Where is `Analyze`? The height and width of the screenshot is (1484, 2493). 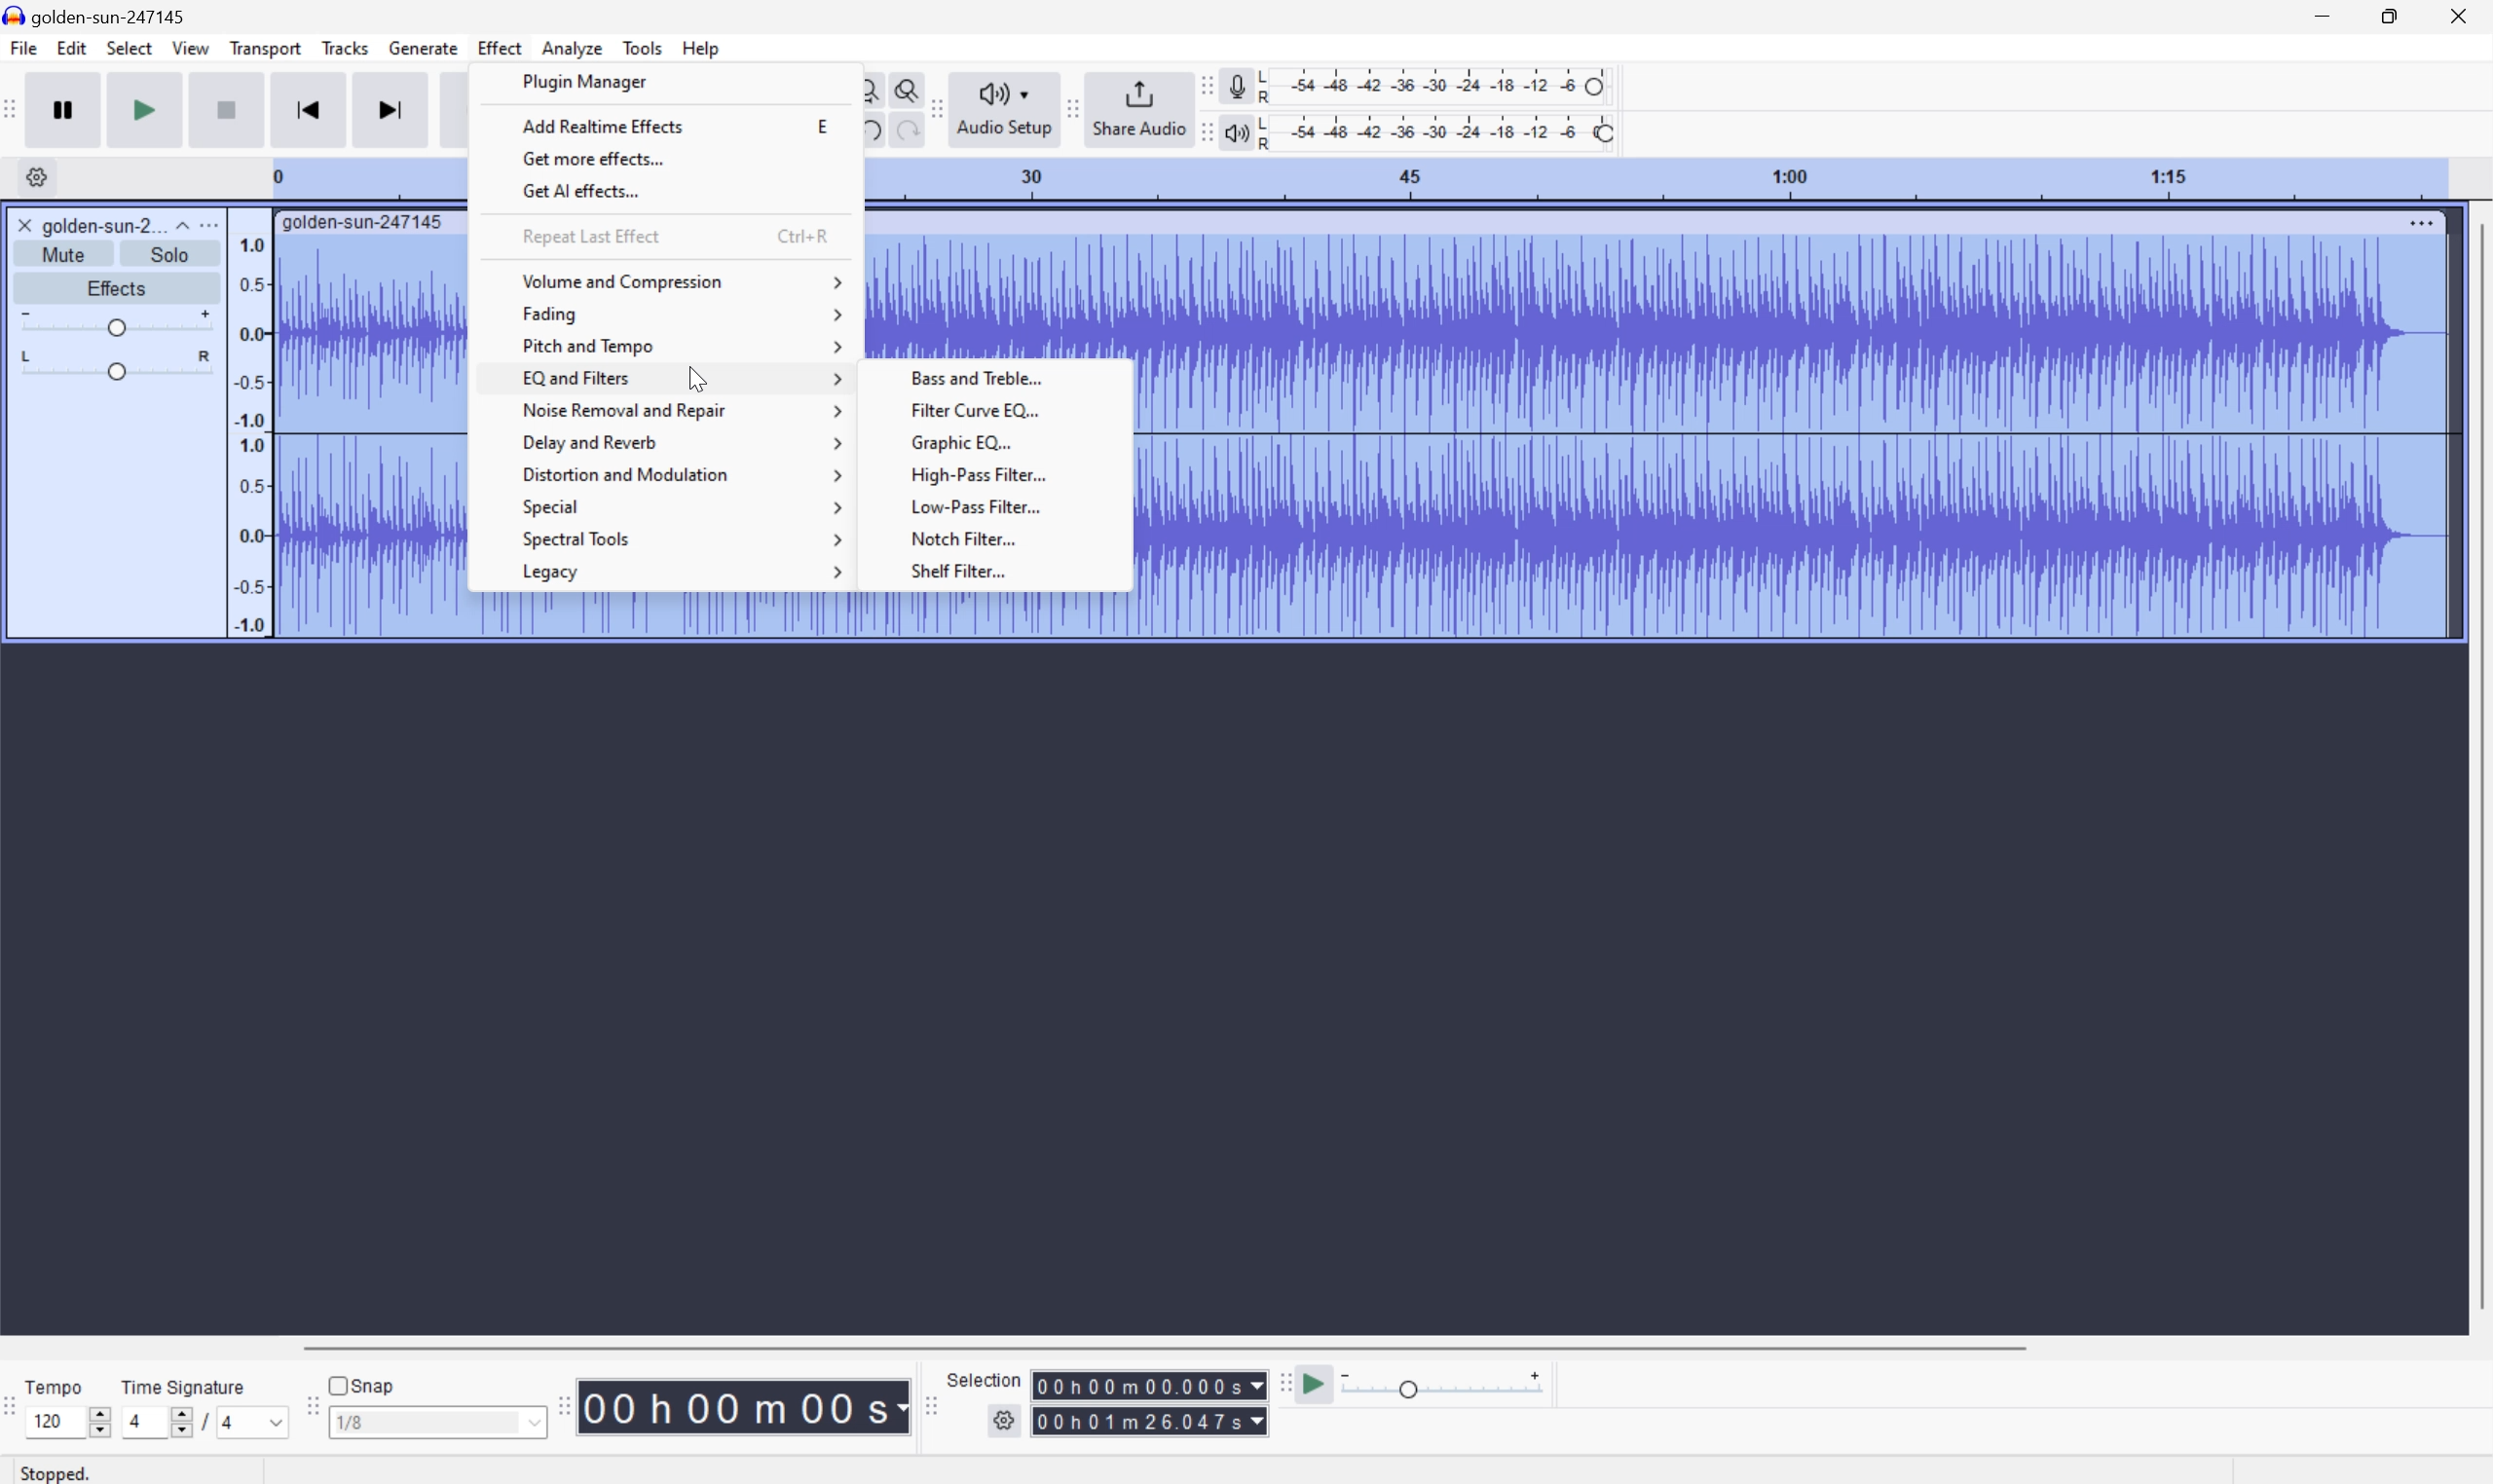 Analyze is located at coordinates (572, 48).